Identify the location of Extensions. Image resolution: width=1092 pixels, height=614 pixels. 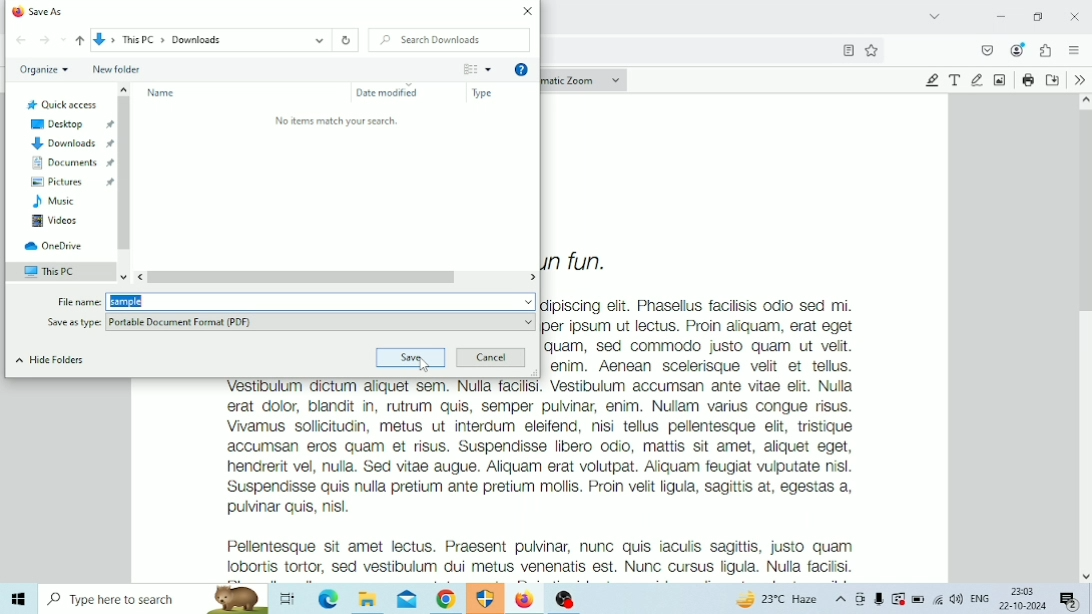
(1047, 51).